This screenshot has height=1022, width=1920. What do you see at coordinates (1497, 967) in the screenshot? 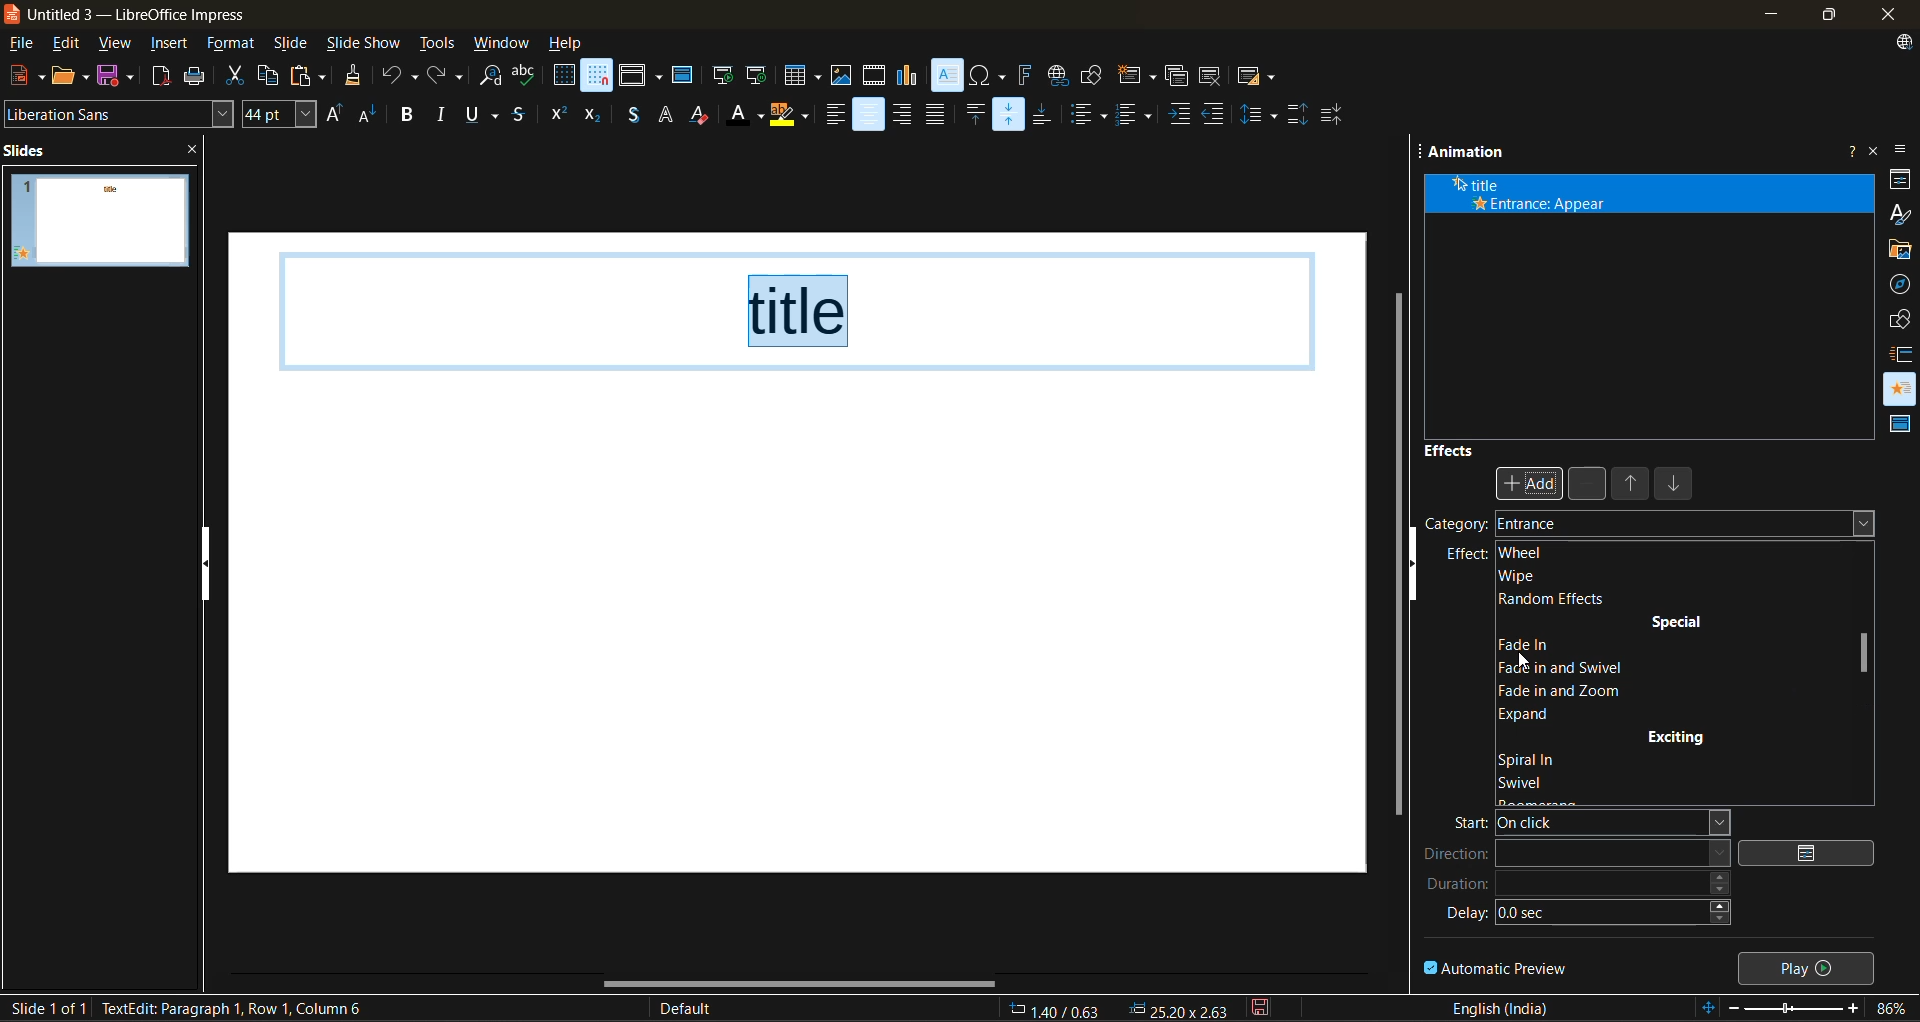
I see `automatic preview` at bounding box center [1497, 967].